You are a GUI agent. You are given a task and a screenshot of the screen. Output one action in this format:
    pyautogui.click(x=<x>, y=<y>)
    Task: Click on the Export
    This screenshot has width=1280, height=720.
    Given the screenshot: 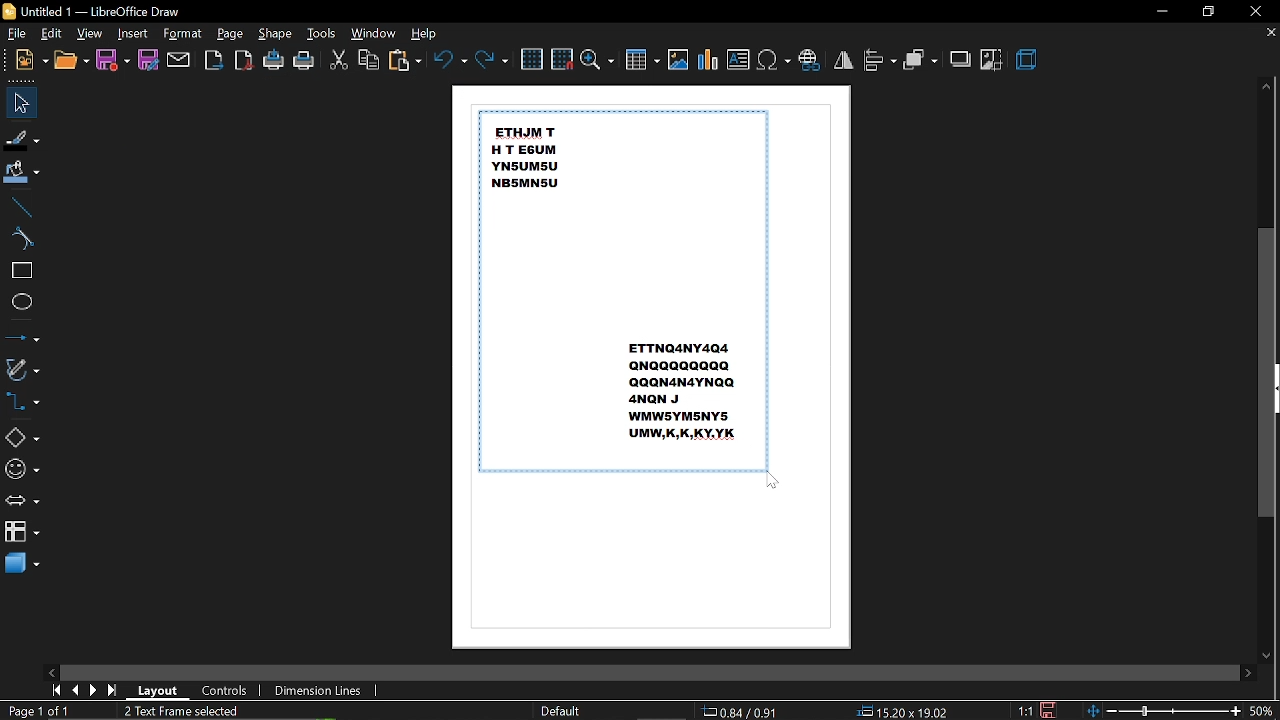 What is the action you would take?
    pyautogui.click(x=214, y=61)
    